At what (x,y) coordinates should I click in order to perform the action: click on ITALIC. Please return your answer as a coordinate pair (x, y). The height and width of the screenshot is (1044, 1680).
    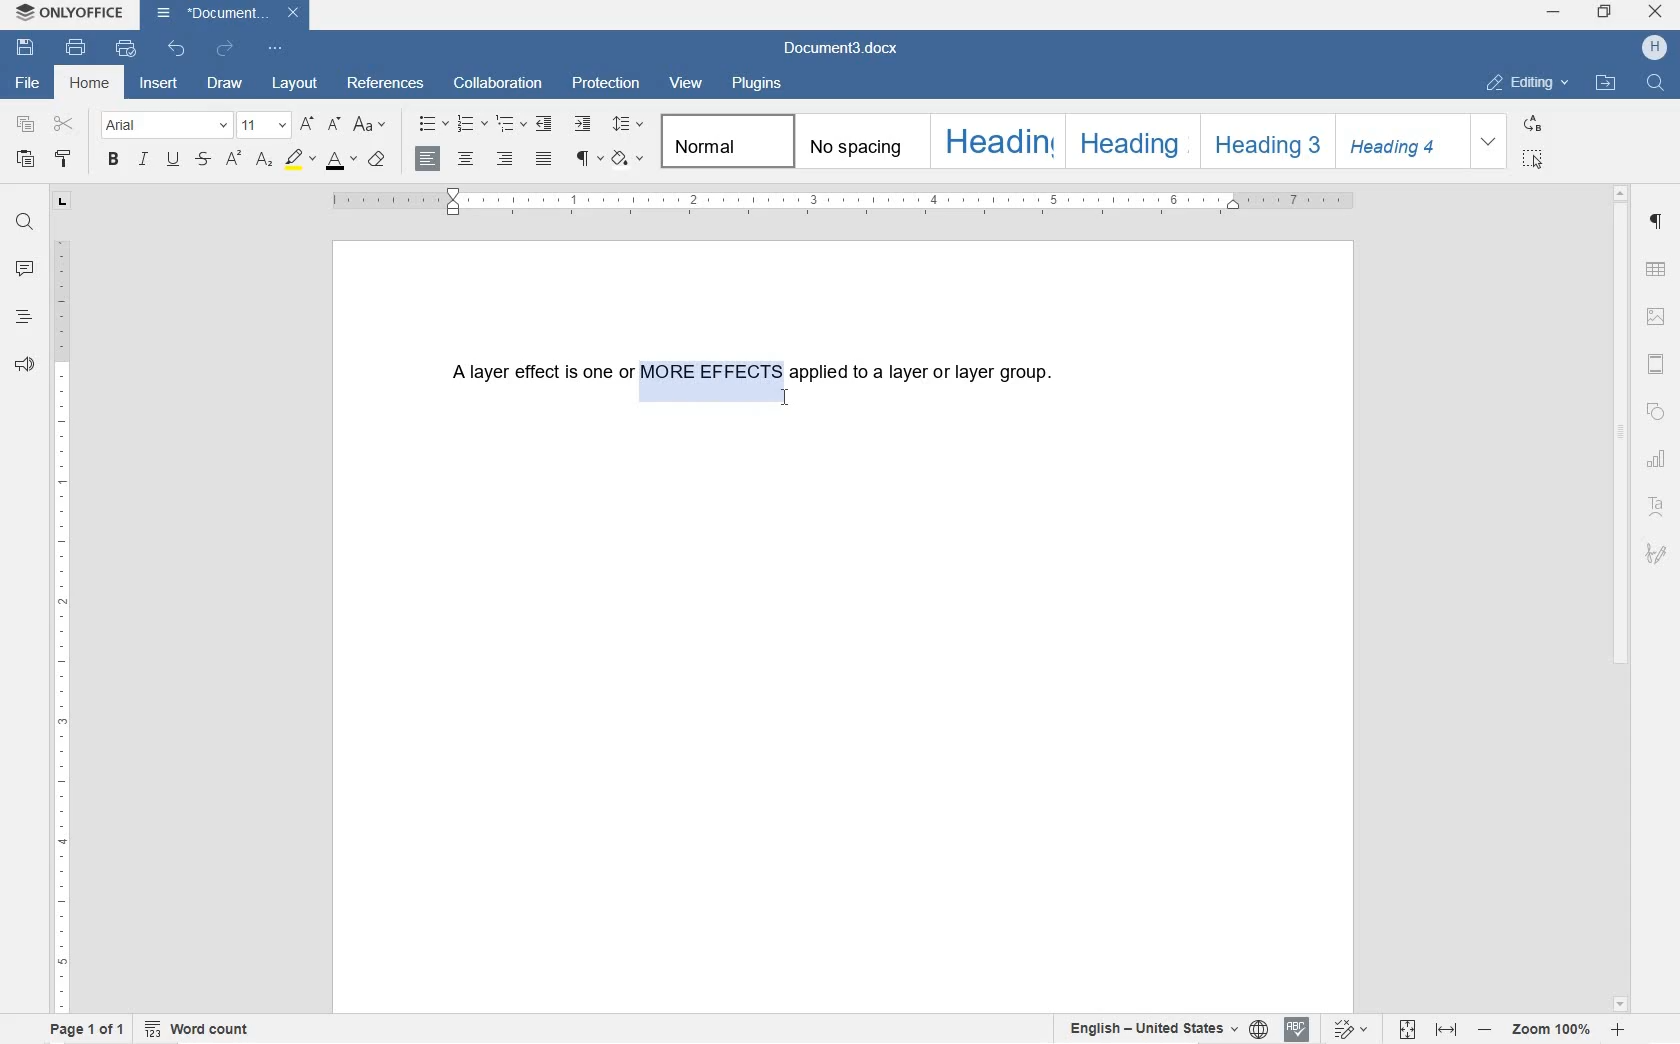
    Looking at the image, I should click on (145, 160).